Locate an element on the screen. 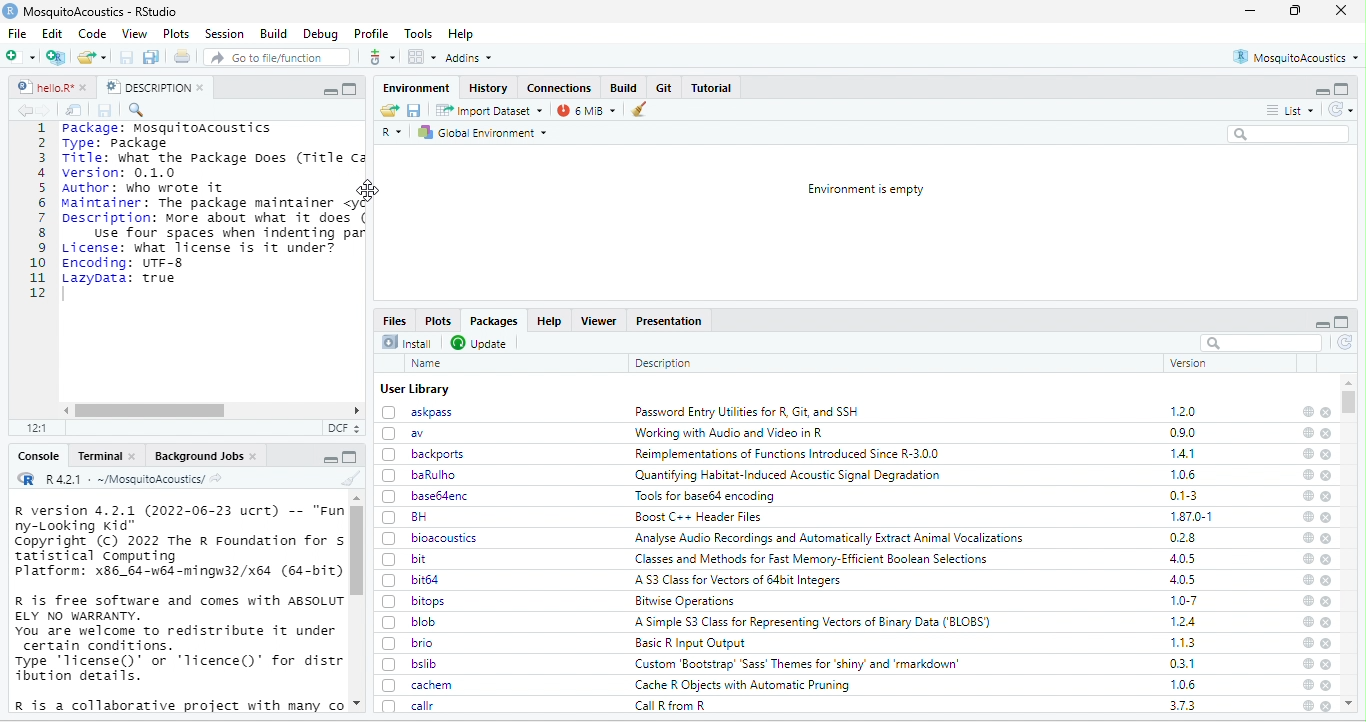 The width and height of the screenshot is (1366, 722). Import Dataset is located at coordinates (490, 110).